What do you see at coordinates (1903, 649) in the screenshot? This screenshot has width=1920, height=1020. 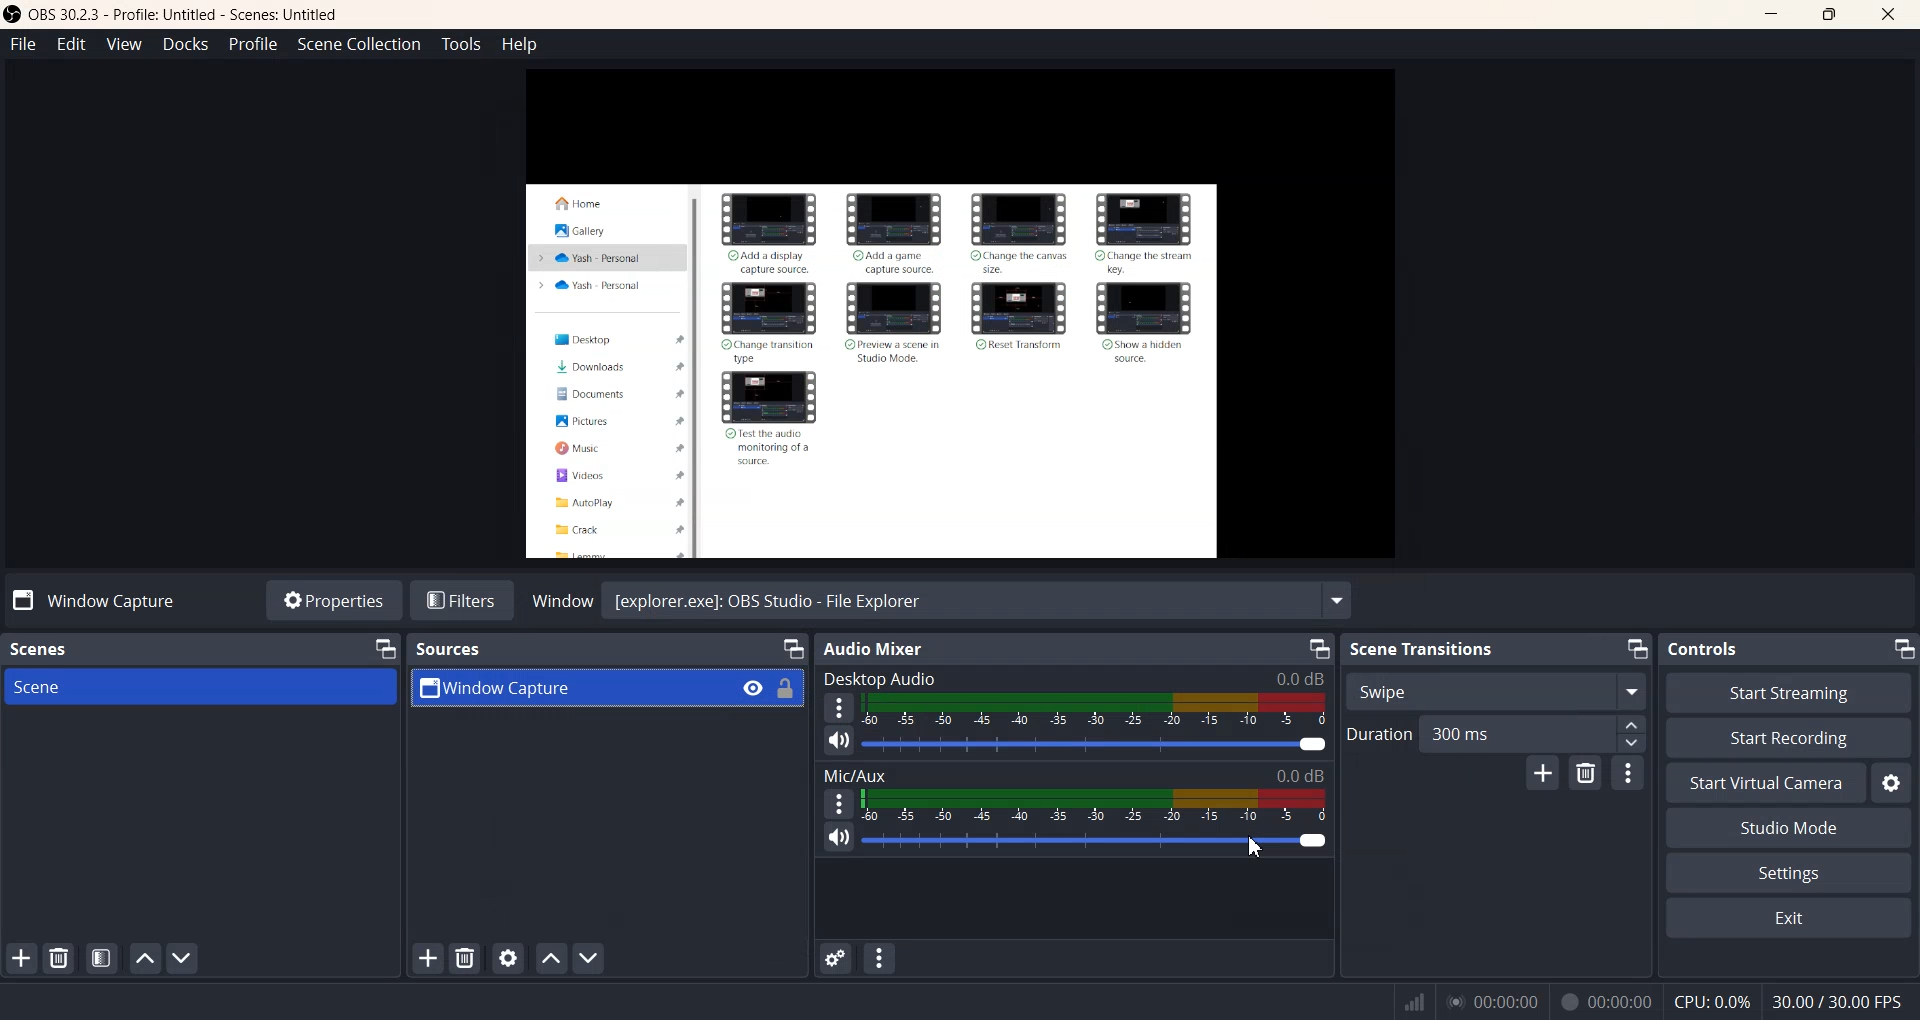 I see `Minimize` at bounding box center [1903, 649].